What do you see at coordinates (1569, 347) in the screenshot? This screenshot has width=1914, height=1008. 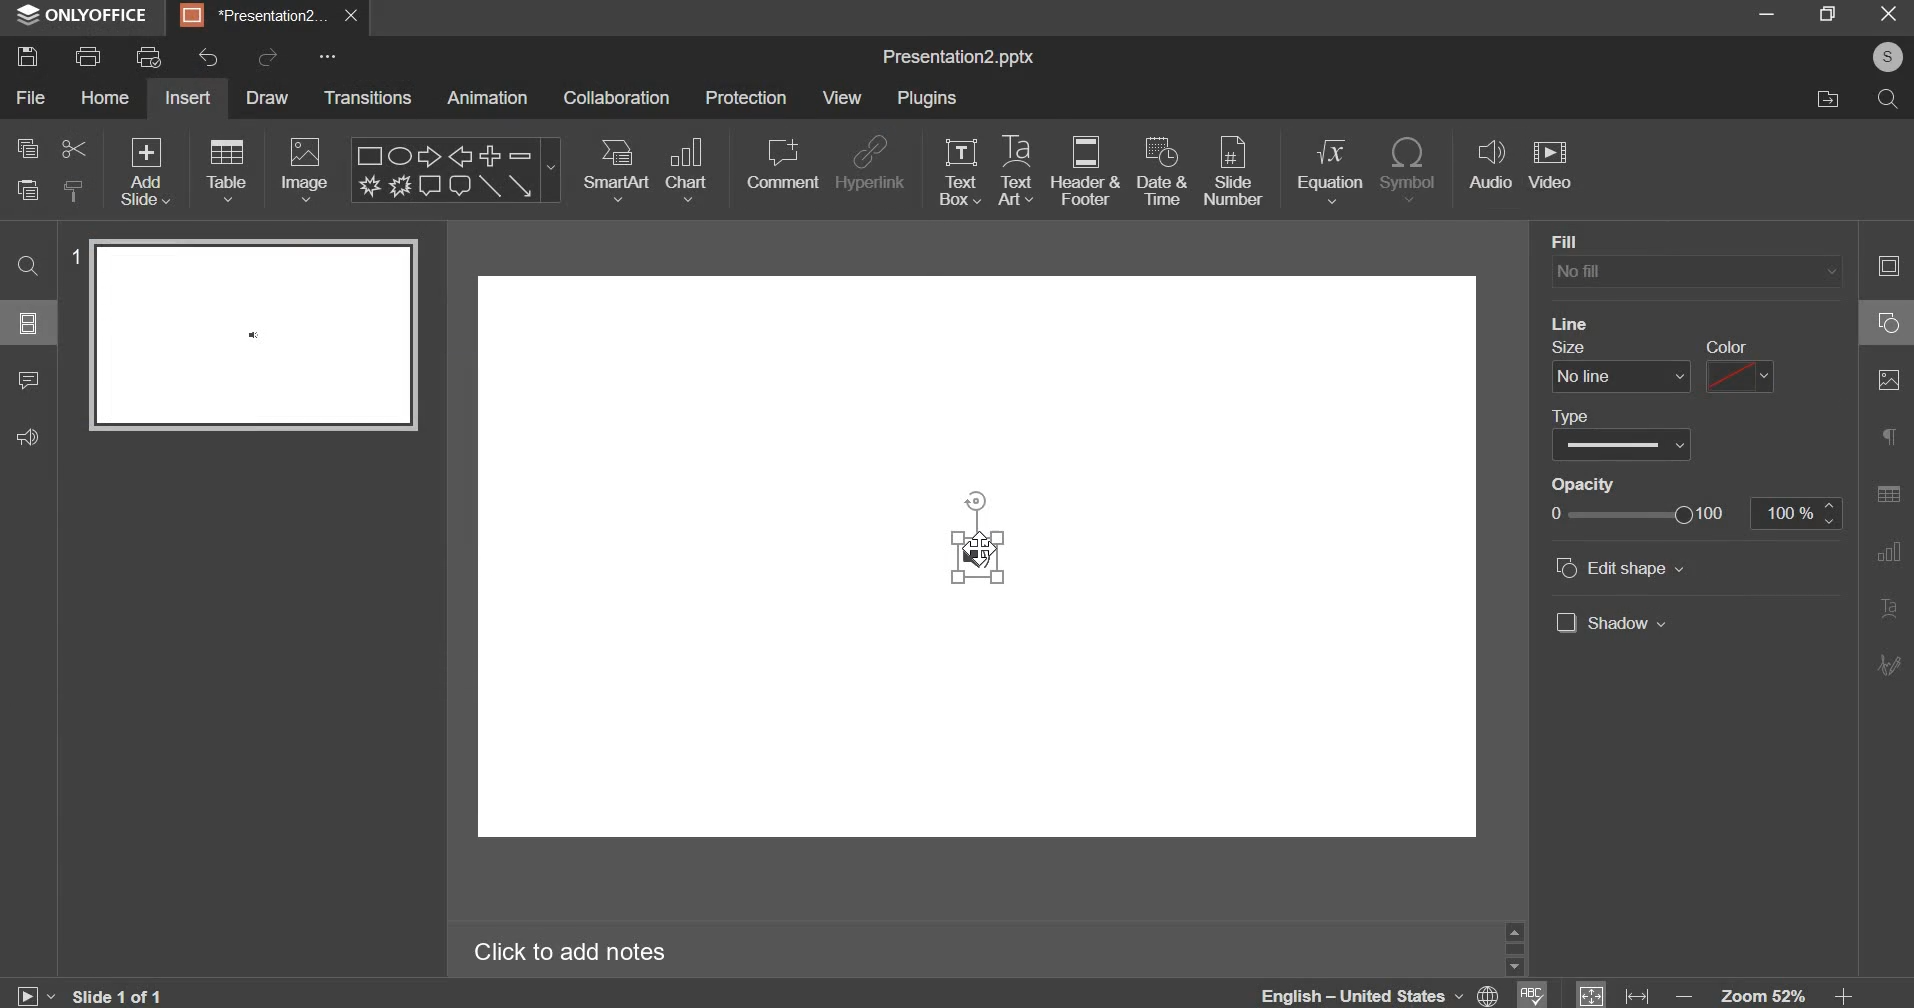 I see `size` at bounding box center [1569, 347].